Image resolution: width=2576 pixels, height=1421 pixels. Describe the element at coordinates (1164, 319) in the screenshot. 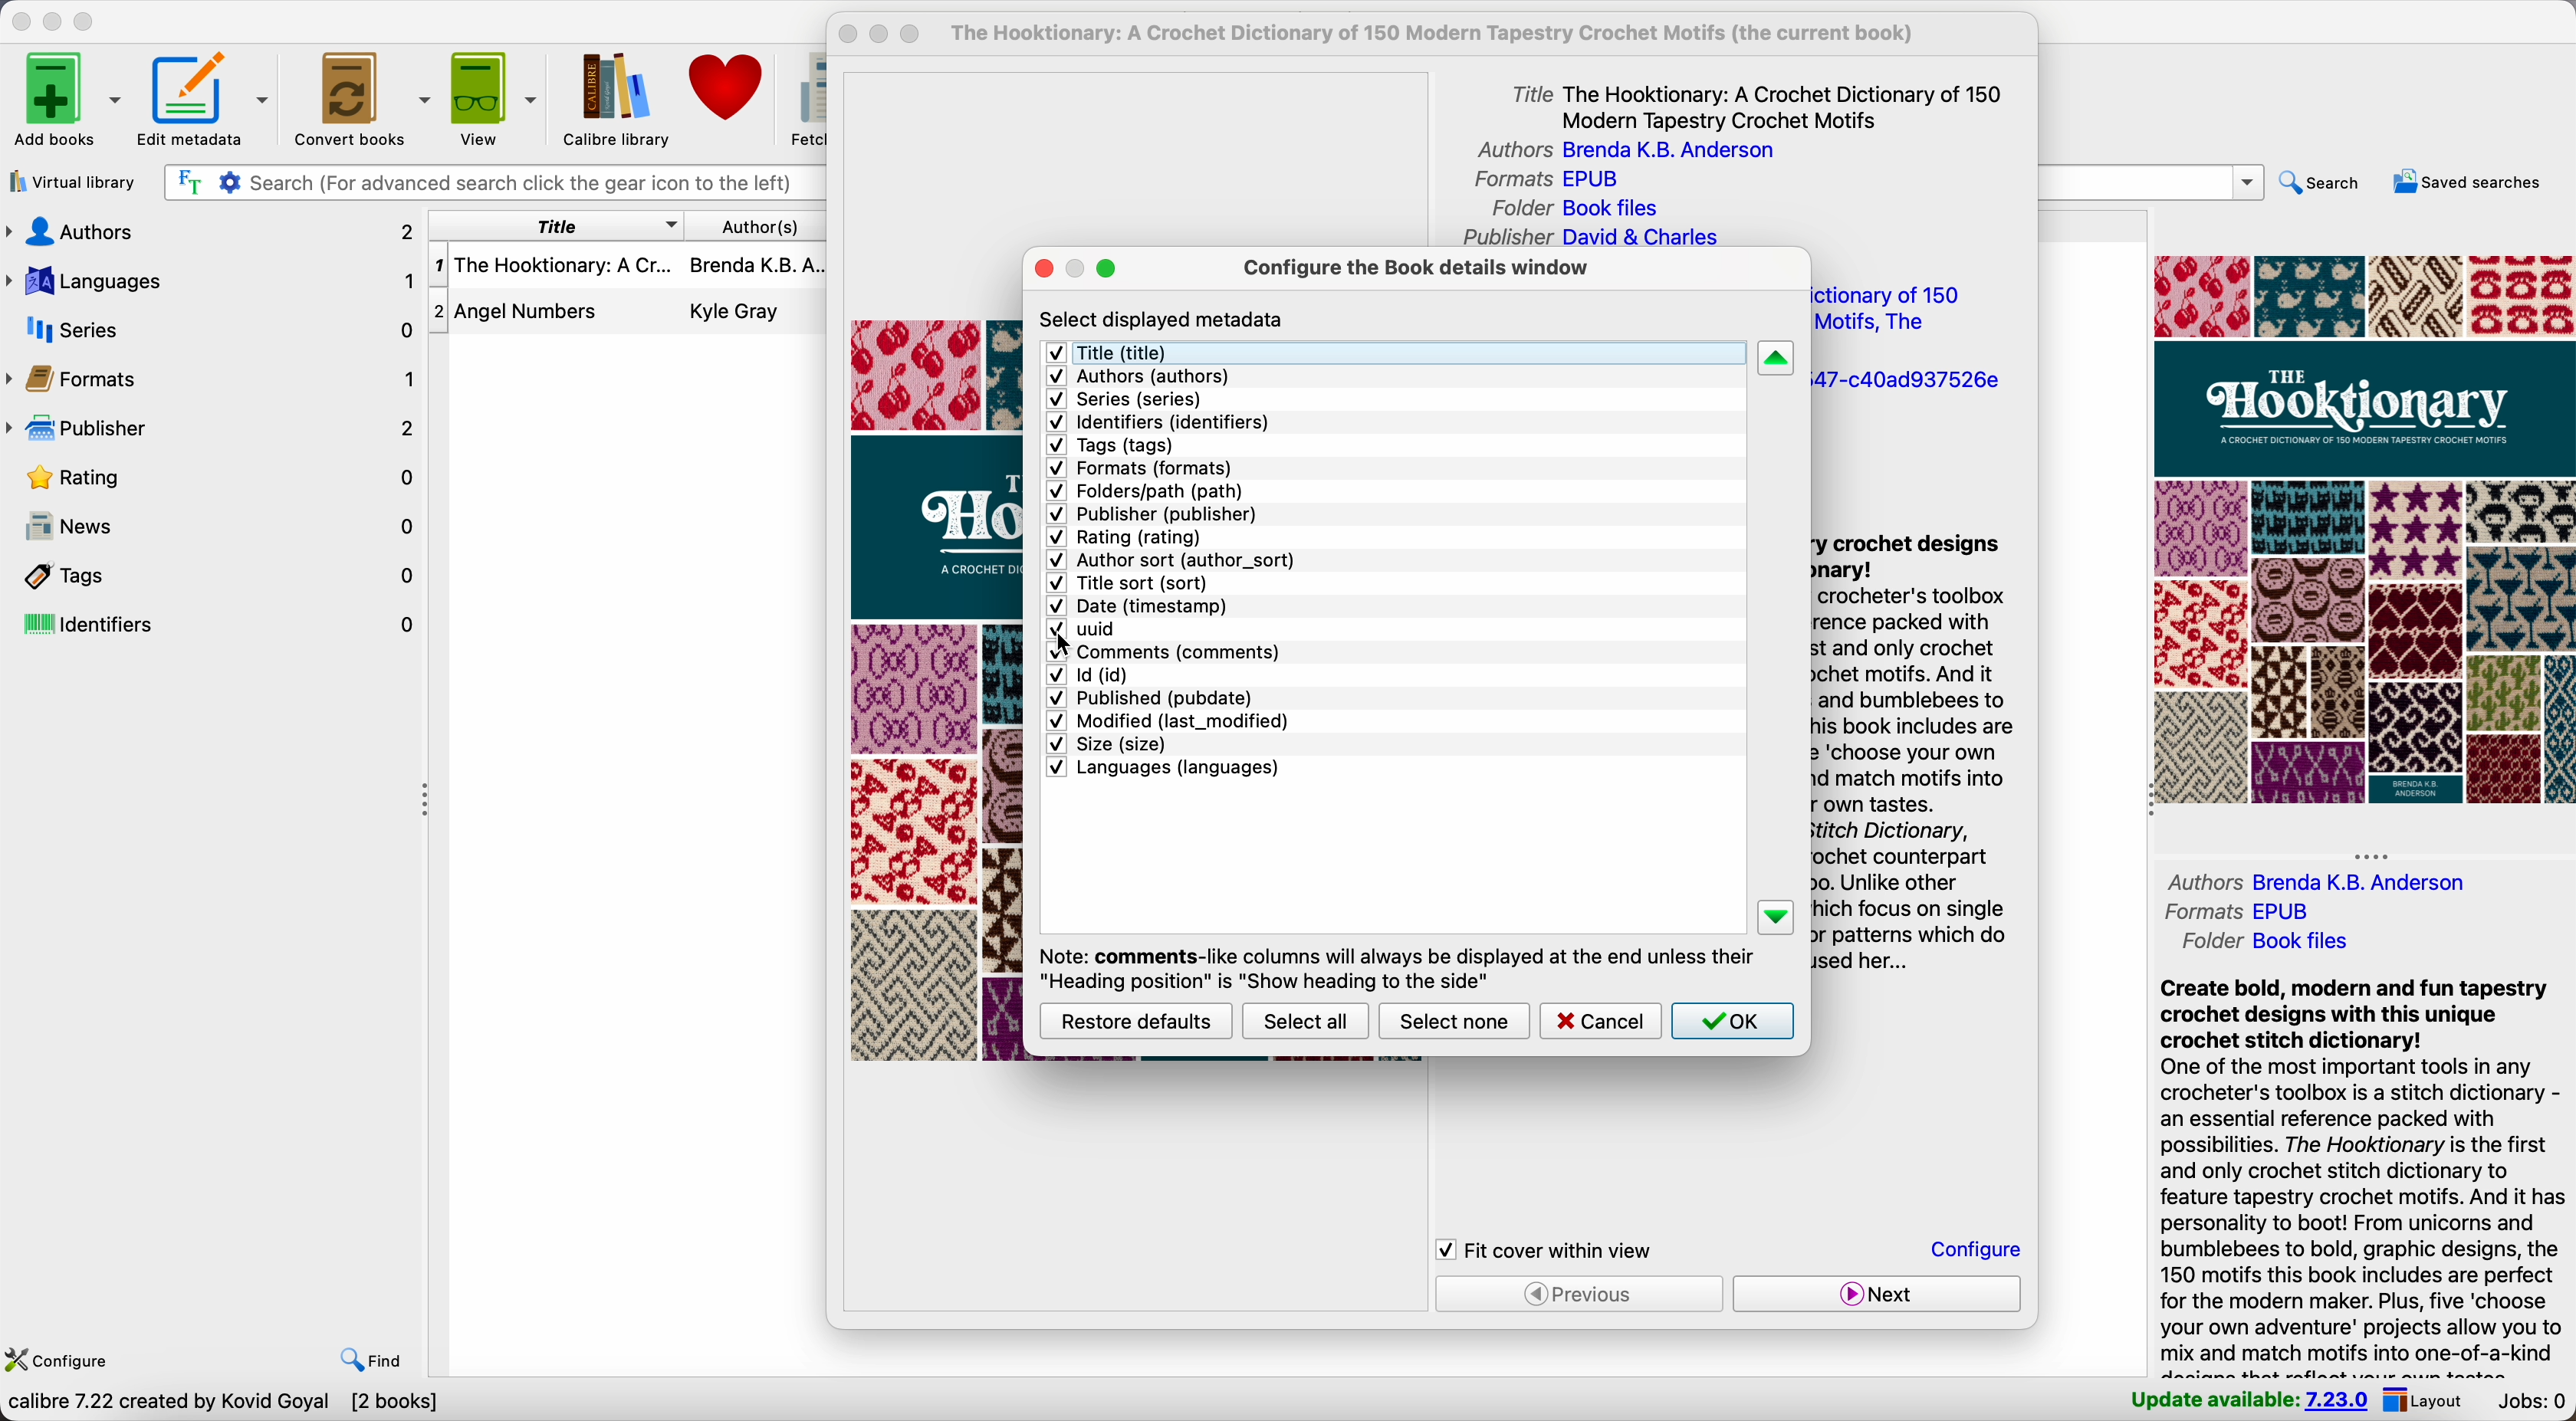

I see `select displayed metadata` at that location.